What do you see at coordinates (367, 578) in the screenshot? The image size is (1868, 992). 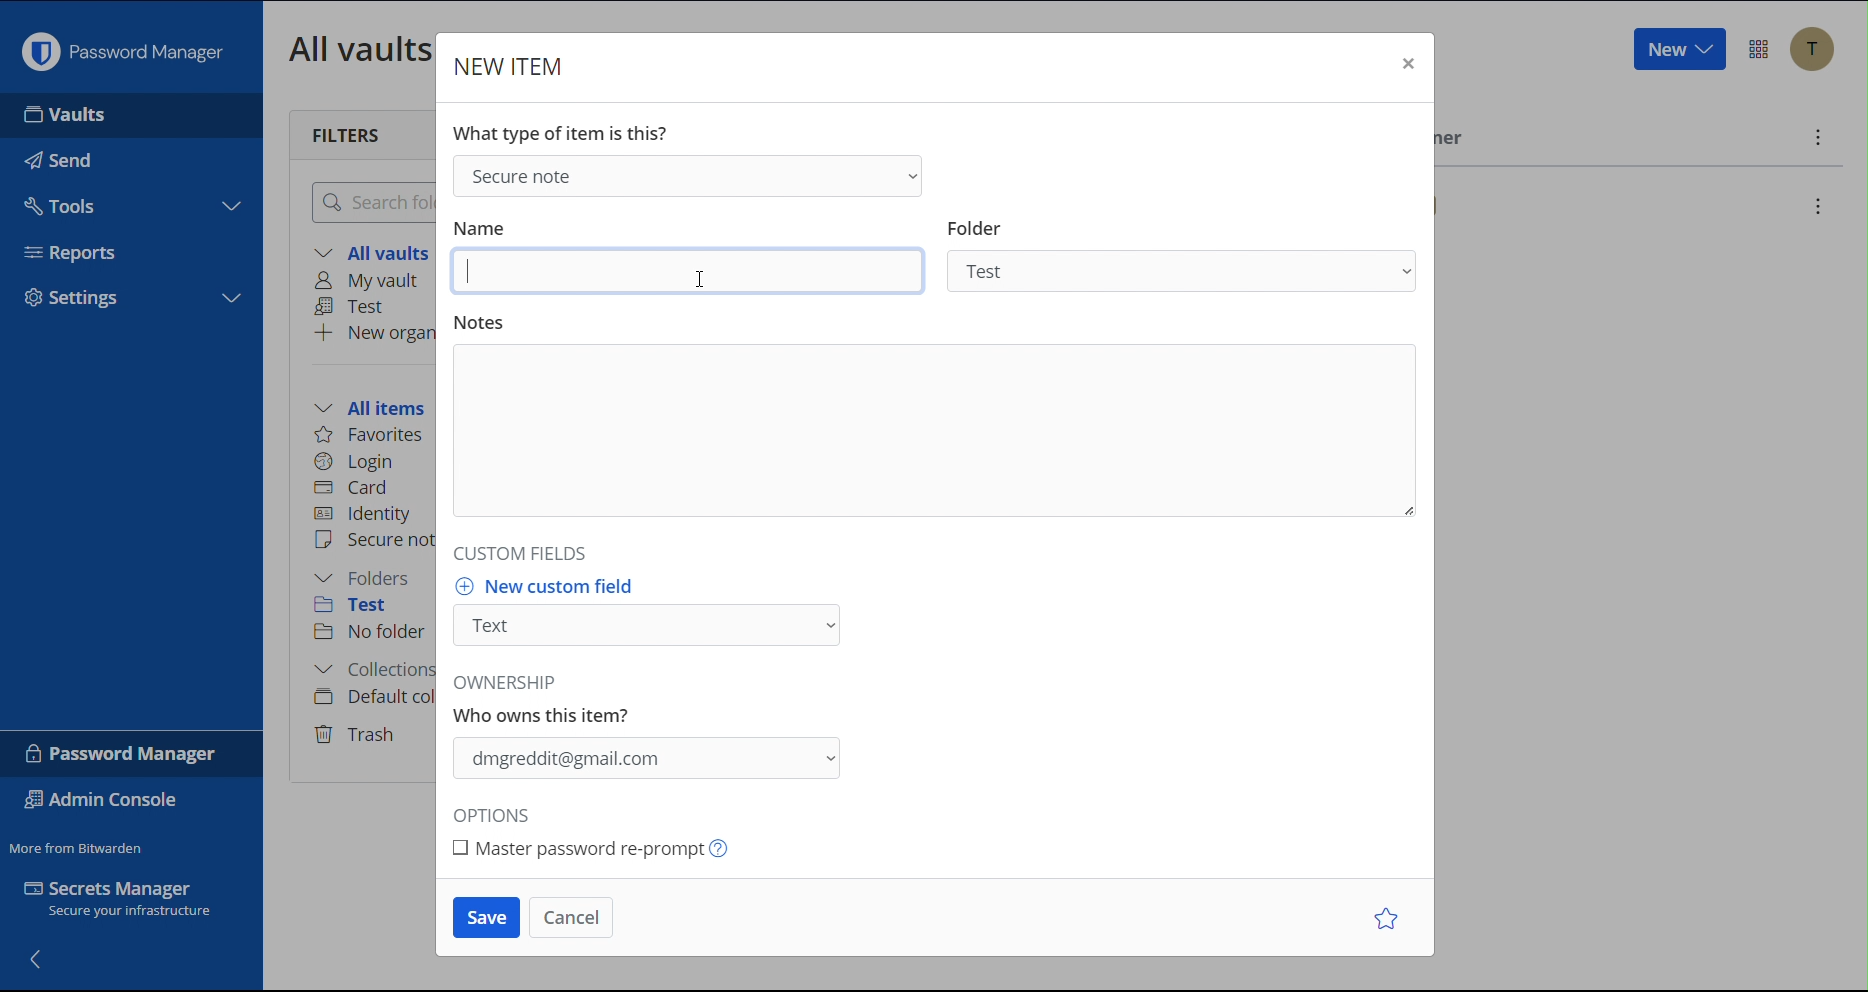 I see `Folders` at bounding box center [367, 578].